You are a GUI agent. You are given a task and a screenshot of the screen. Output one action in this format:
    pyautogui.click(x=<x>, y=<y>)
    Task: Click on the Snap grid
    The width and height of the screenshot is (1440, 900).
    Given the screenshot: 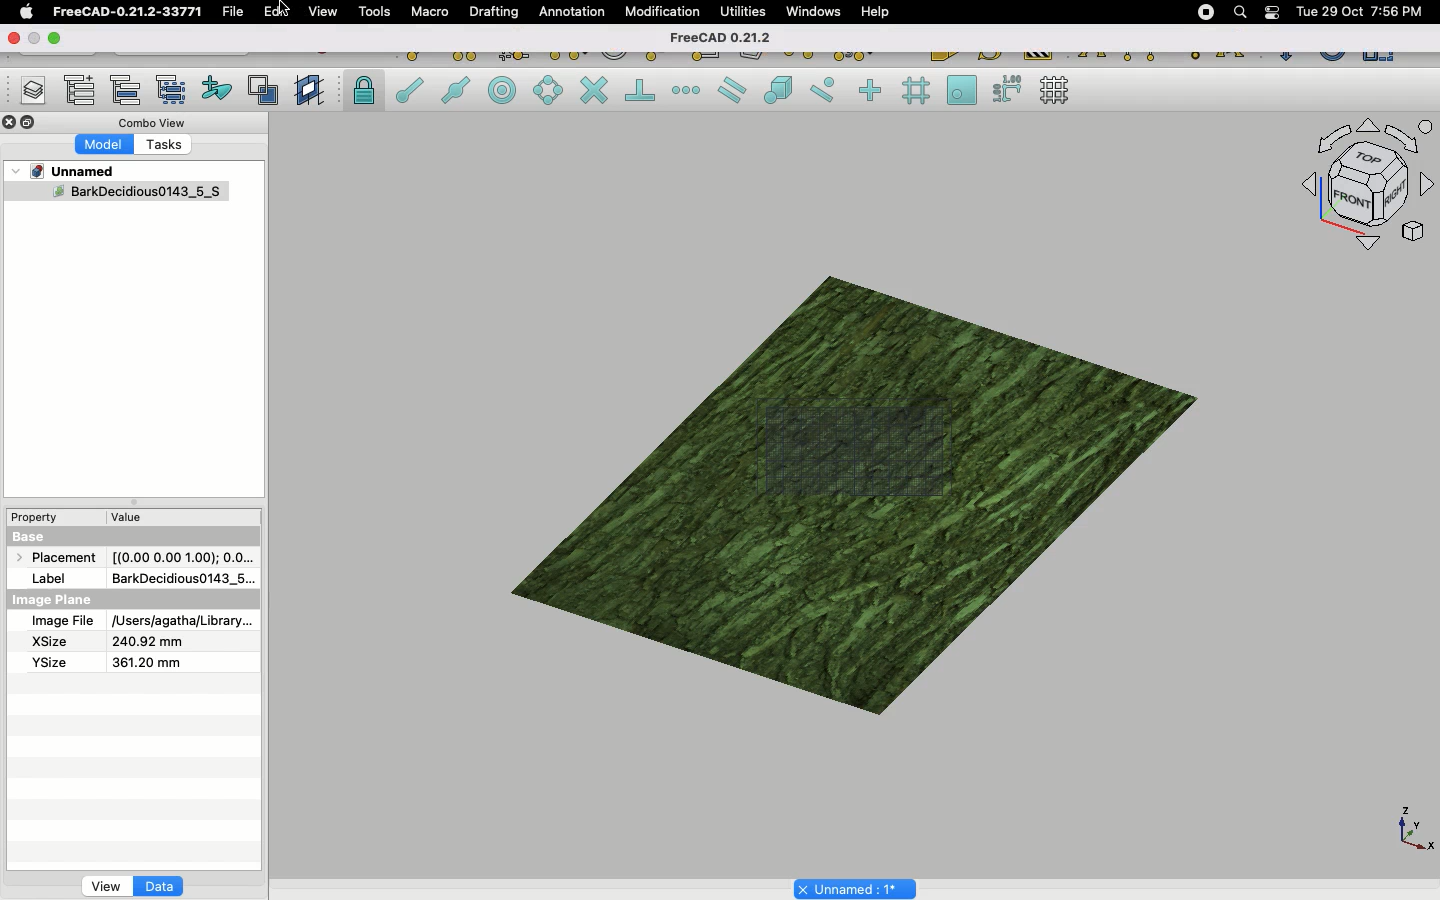 What is the action you would take?
    pyautogui.click(x=918, y=91)
    